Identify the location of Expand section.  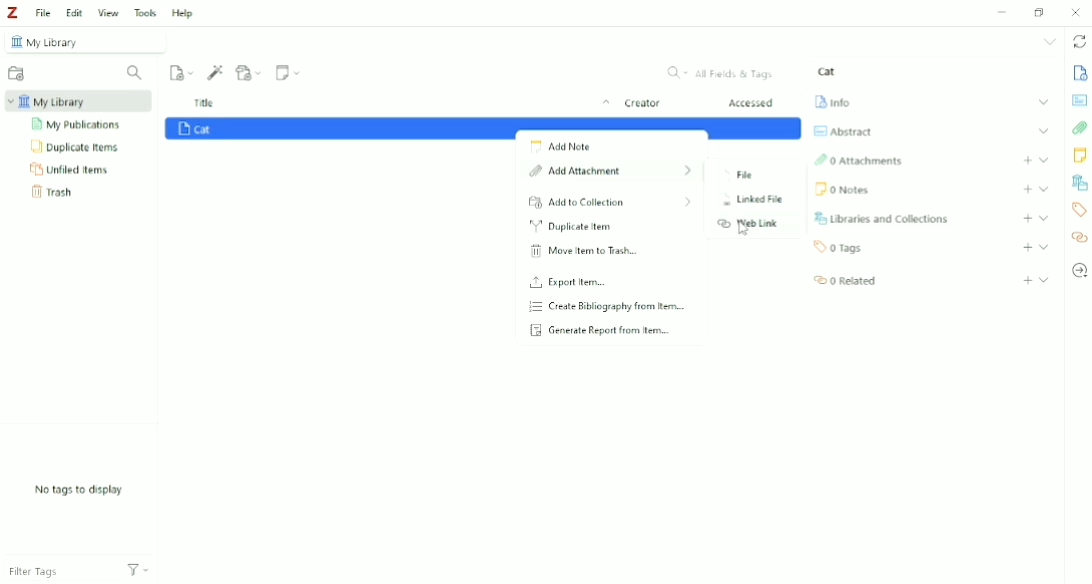
(1044, 159).